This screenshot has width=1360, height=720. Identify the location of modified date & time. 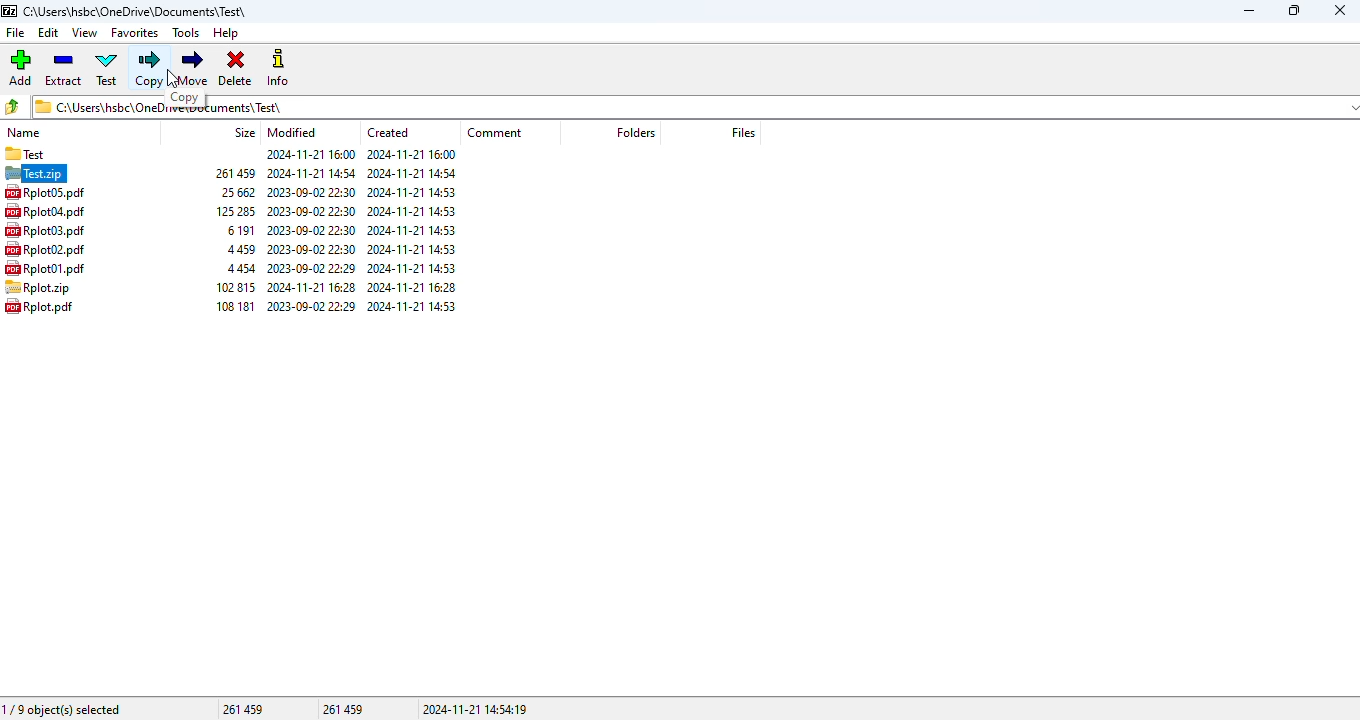
(311, 287).